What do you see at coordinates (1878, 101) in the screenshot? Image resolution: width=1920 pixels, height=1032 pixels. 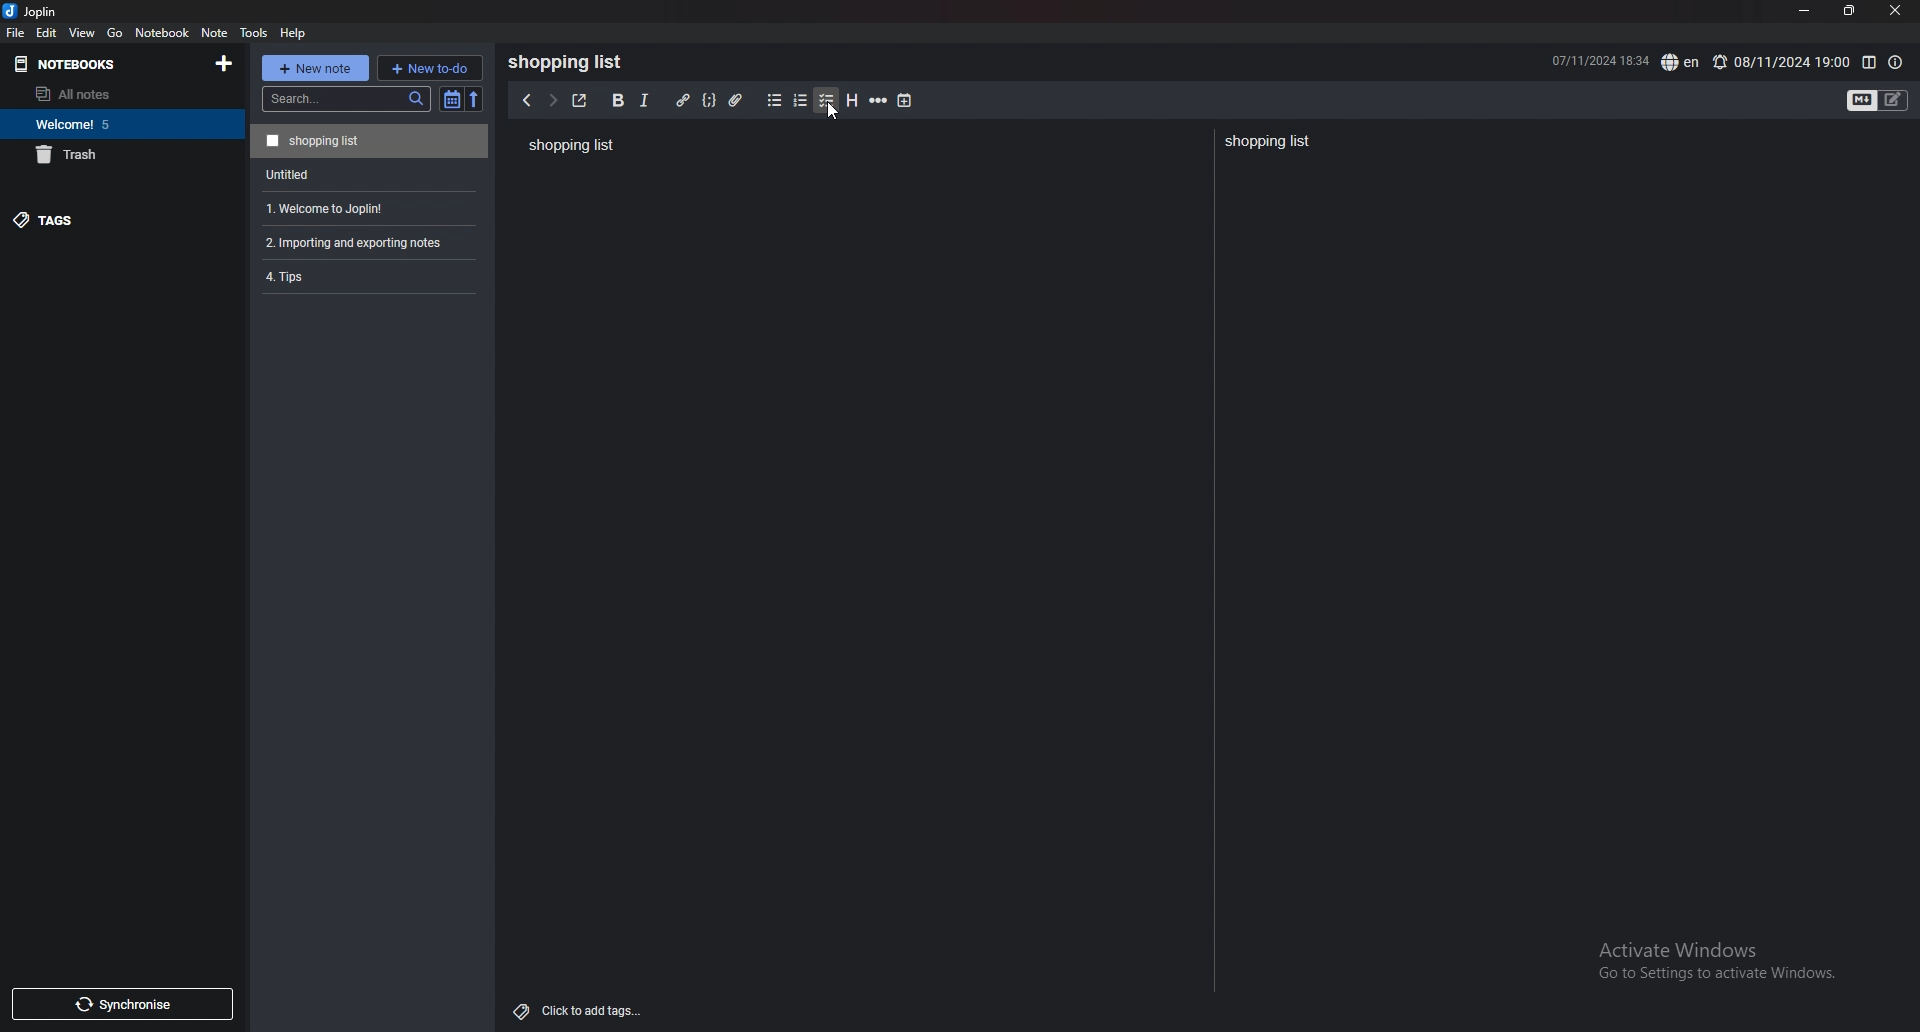 I see `toggle editors` at bounding box center [1878, 101].